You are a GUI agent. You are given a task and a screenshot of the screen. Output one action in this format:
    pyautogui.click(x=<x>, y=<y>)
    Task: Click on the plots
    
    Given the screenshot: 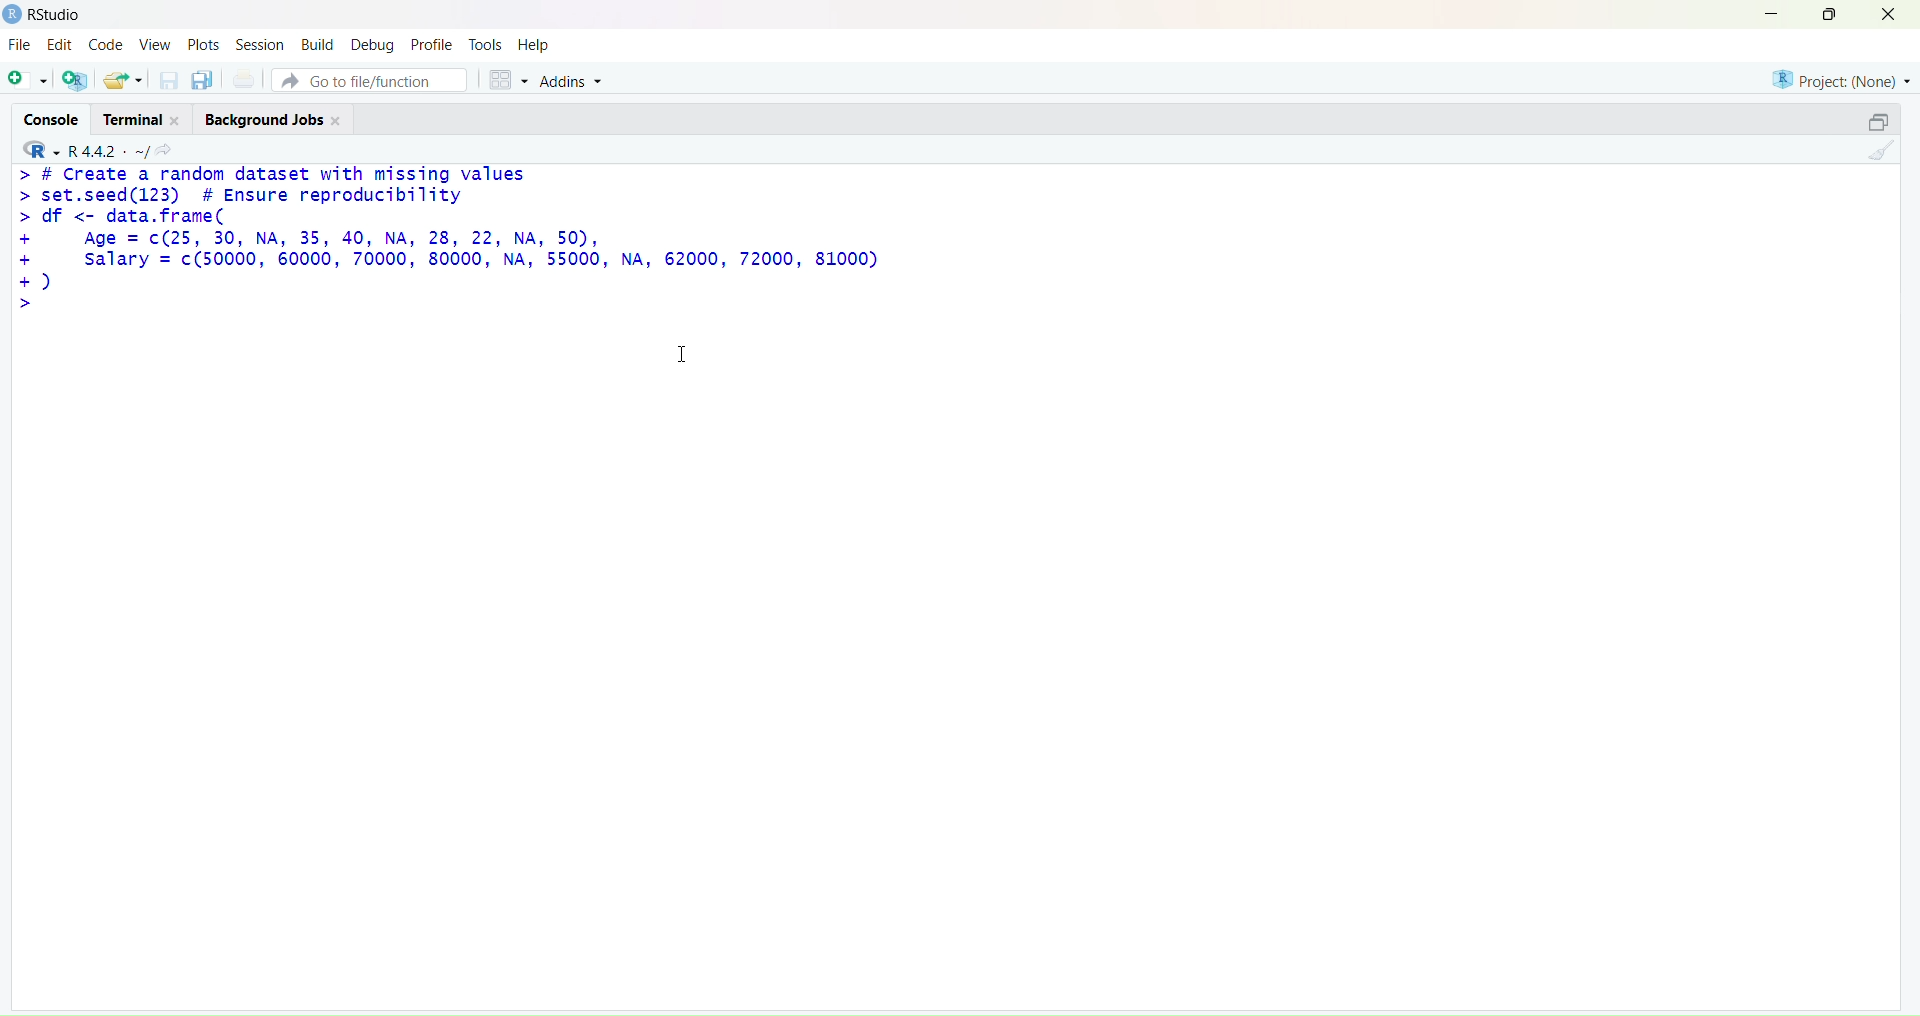 What is the action you would take?
    pyautogui.click(x=203, y=43)
    